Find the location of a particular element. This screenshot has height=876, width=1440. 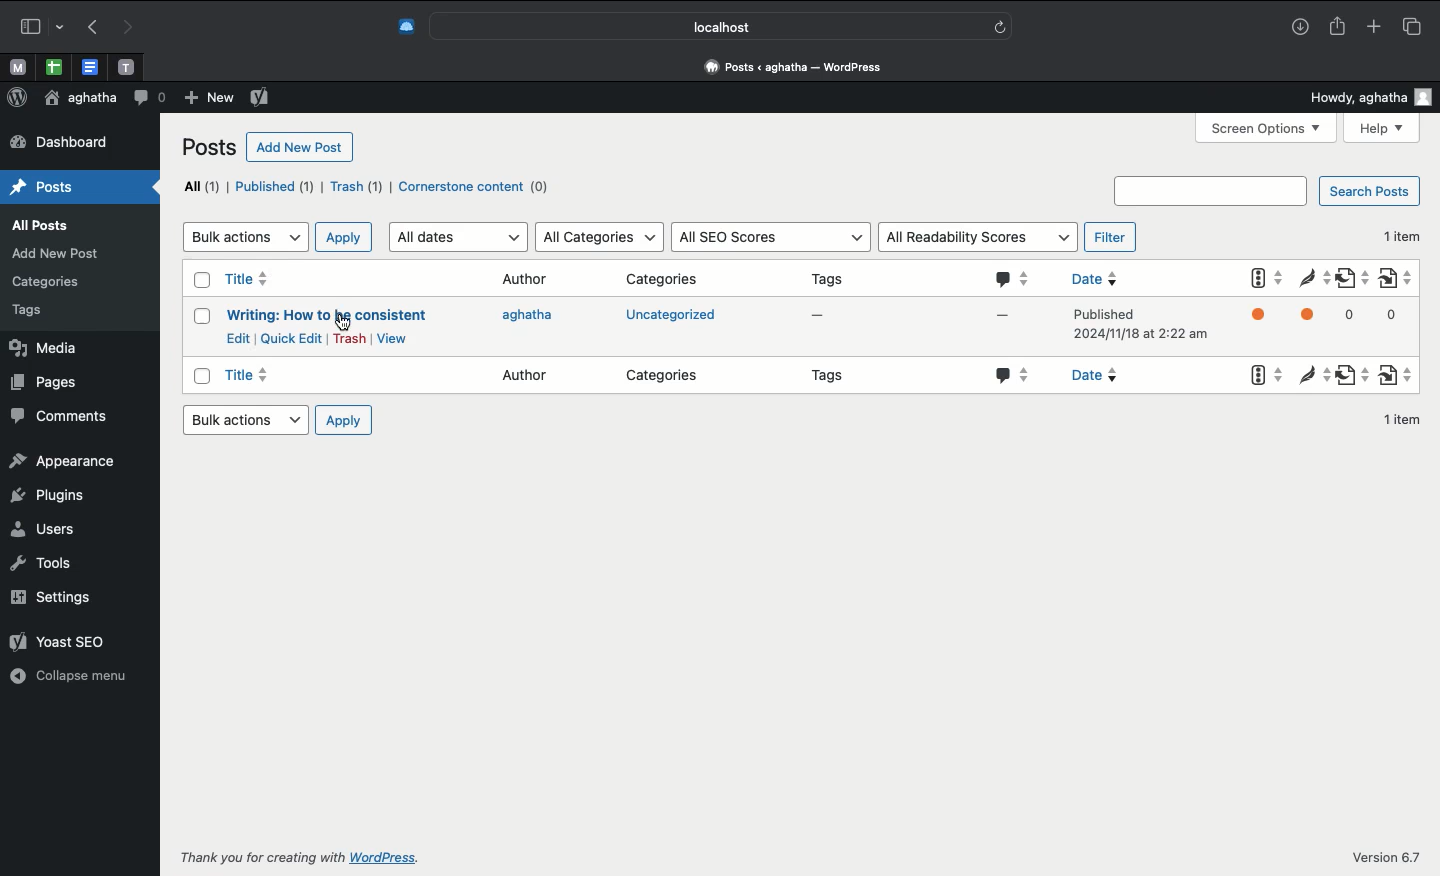

Add new post is located at coordinates (300, 147).